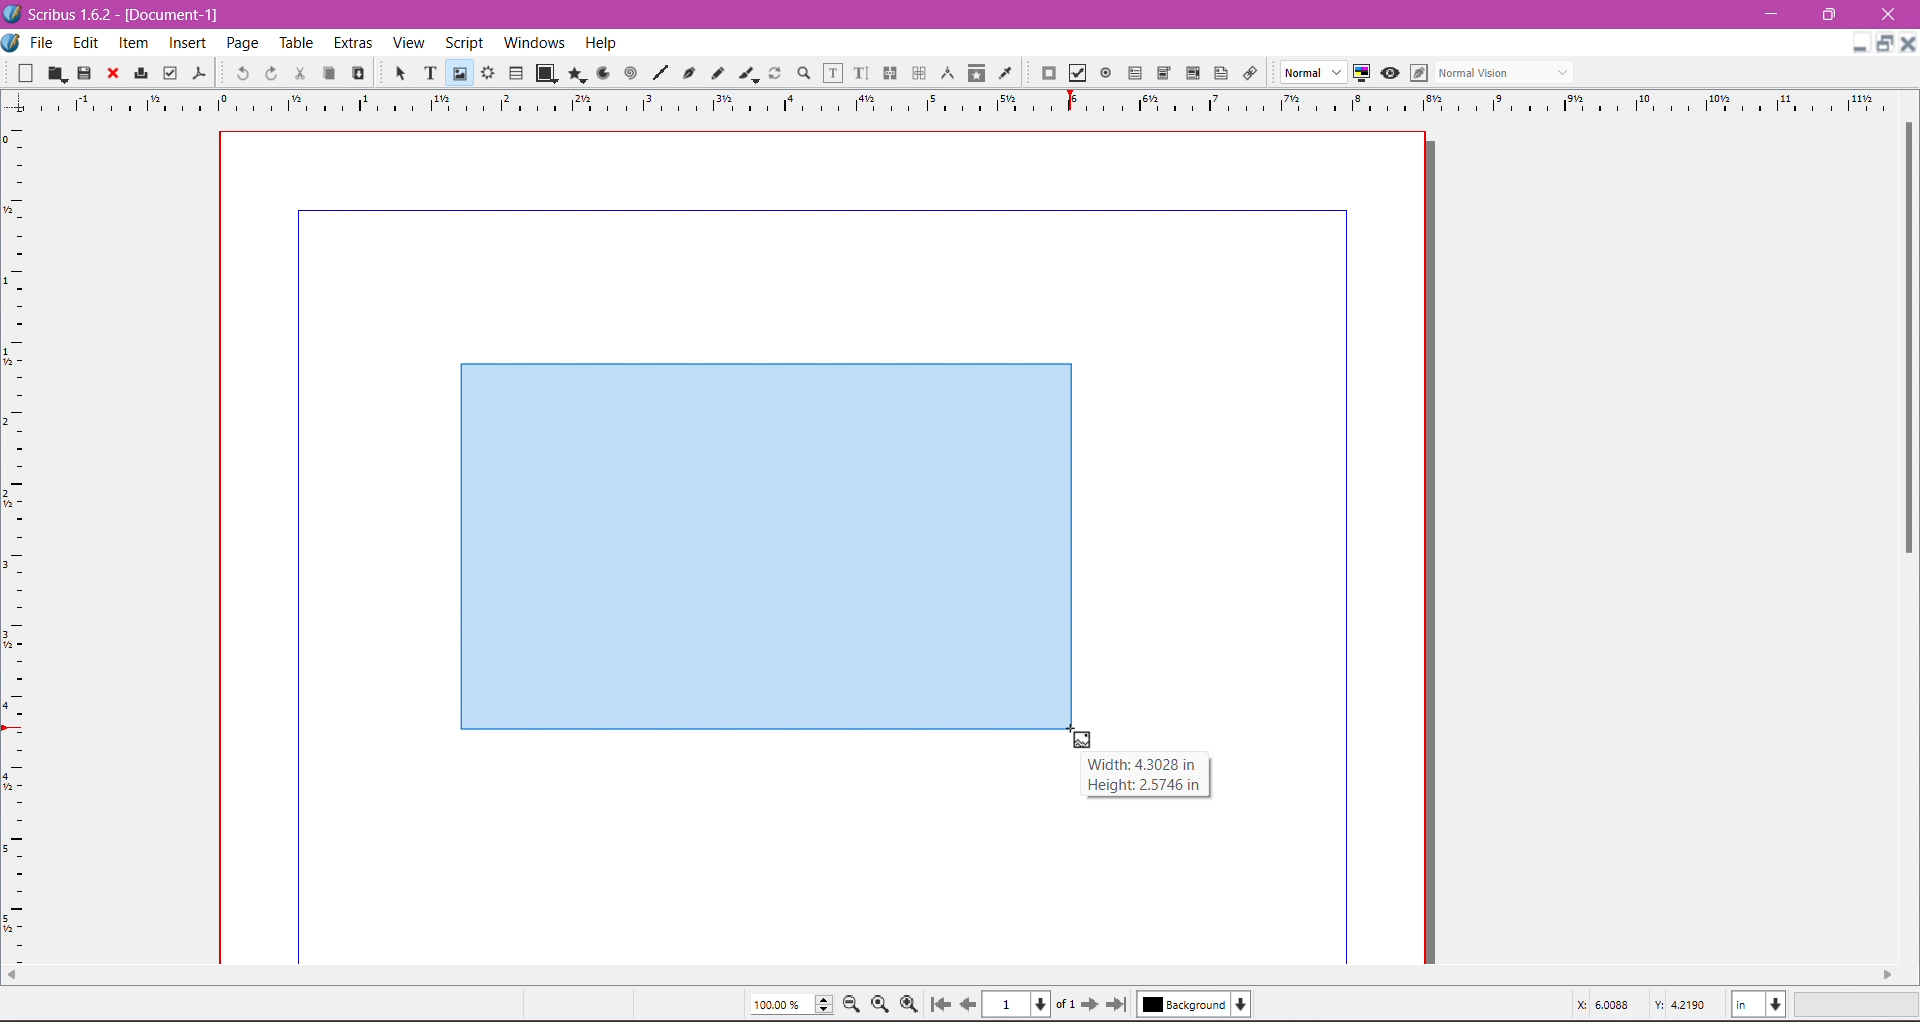  What do you see at coordinates (660, 73) in the screenshot?
I see `Line` at bounding box center [660, 73].